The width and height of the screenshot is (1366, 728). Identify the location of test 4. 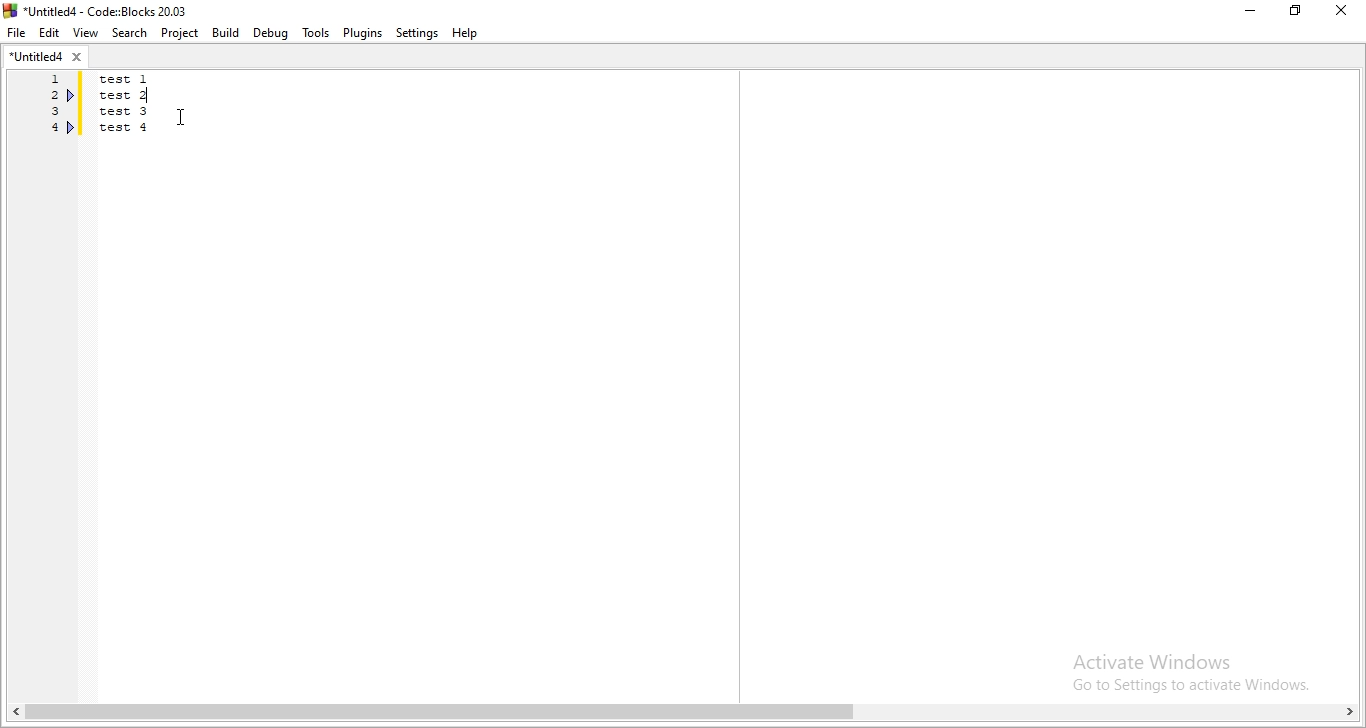
(126, 127).